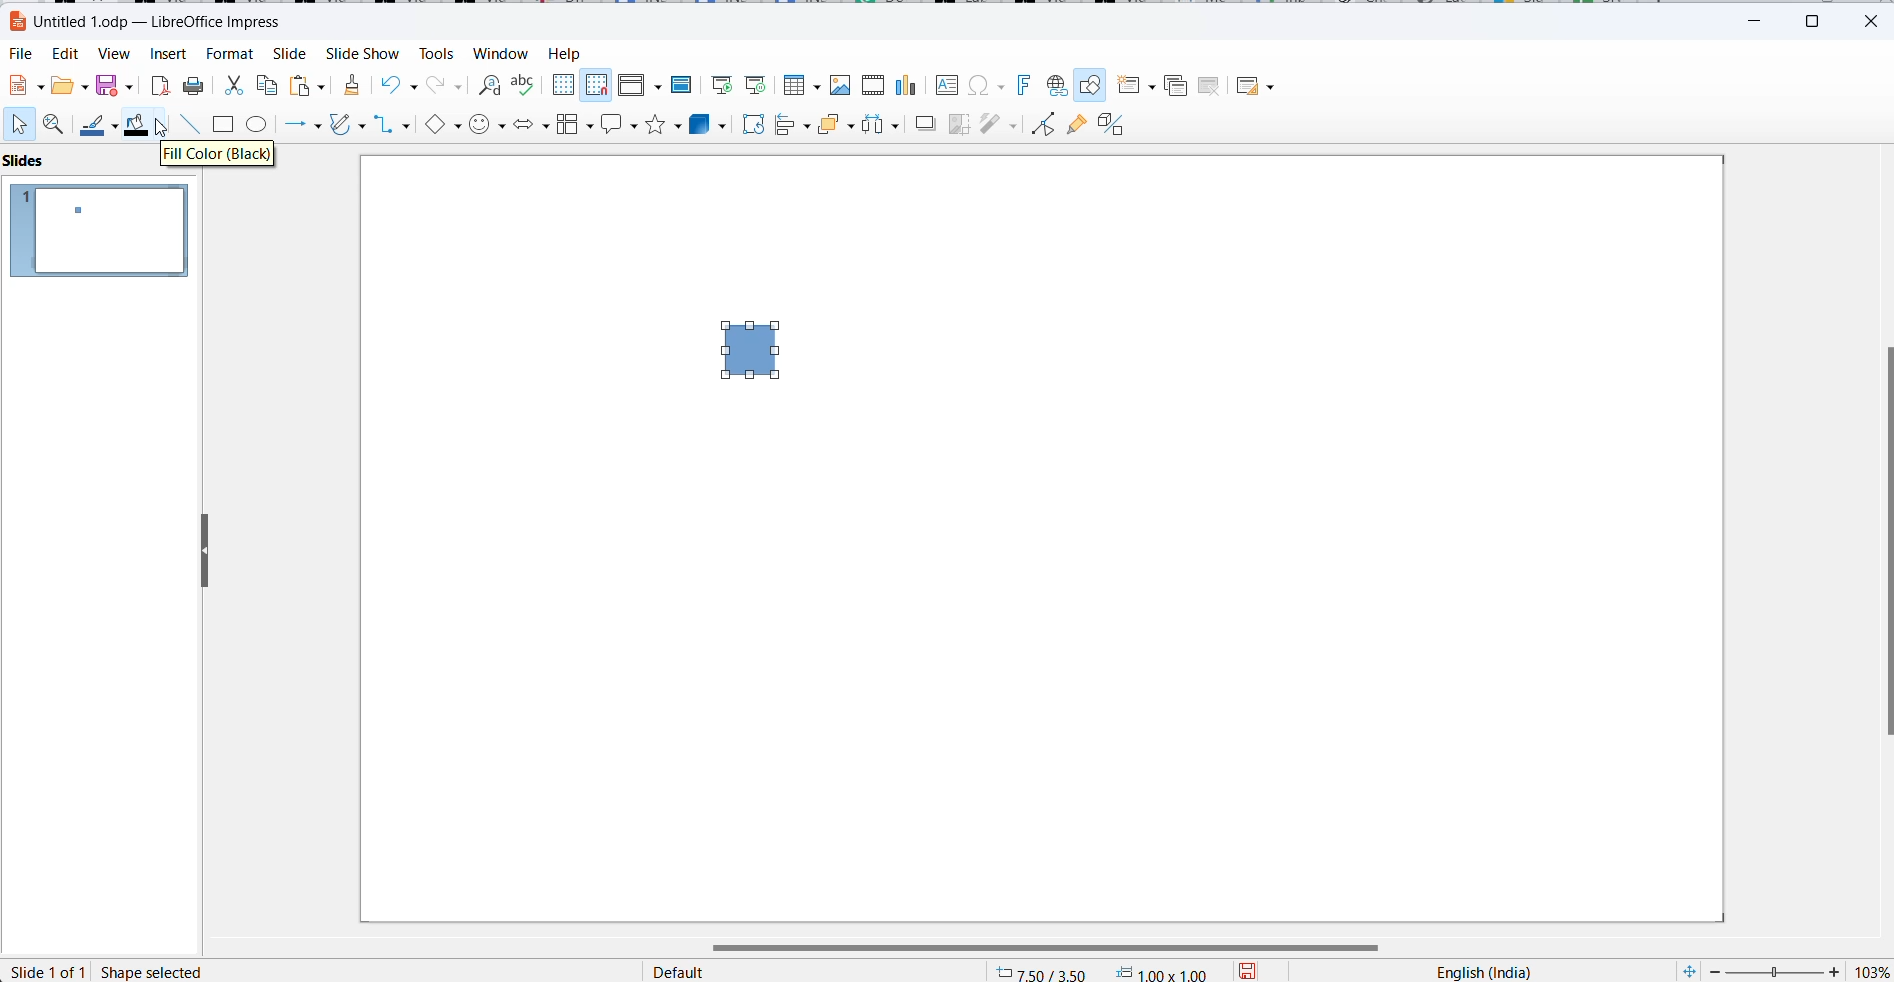 The width and height of the screenshot is (1894, 982). I want to click on slide show, so click(361, 55).